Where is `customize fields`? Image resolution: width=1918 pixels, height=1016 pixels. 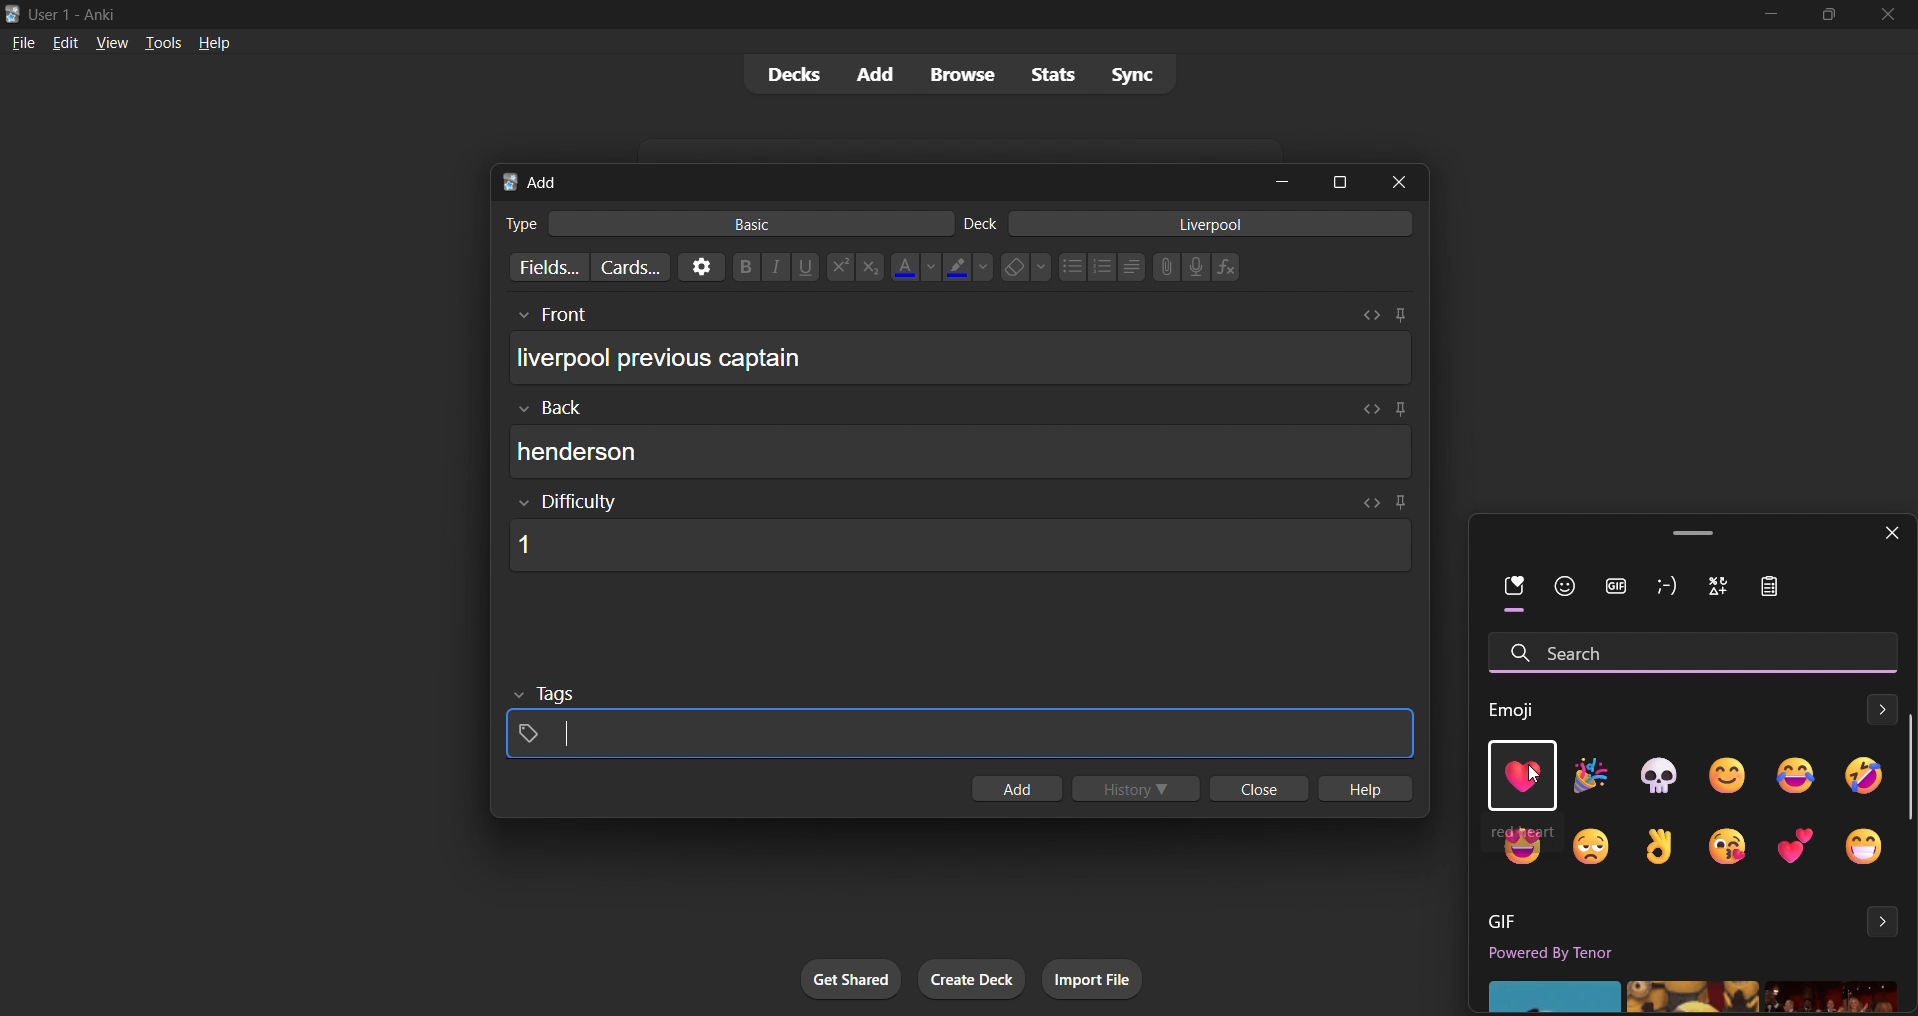
customize fields is located at coordinates (539, 269).